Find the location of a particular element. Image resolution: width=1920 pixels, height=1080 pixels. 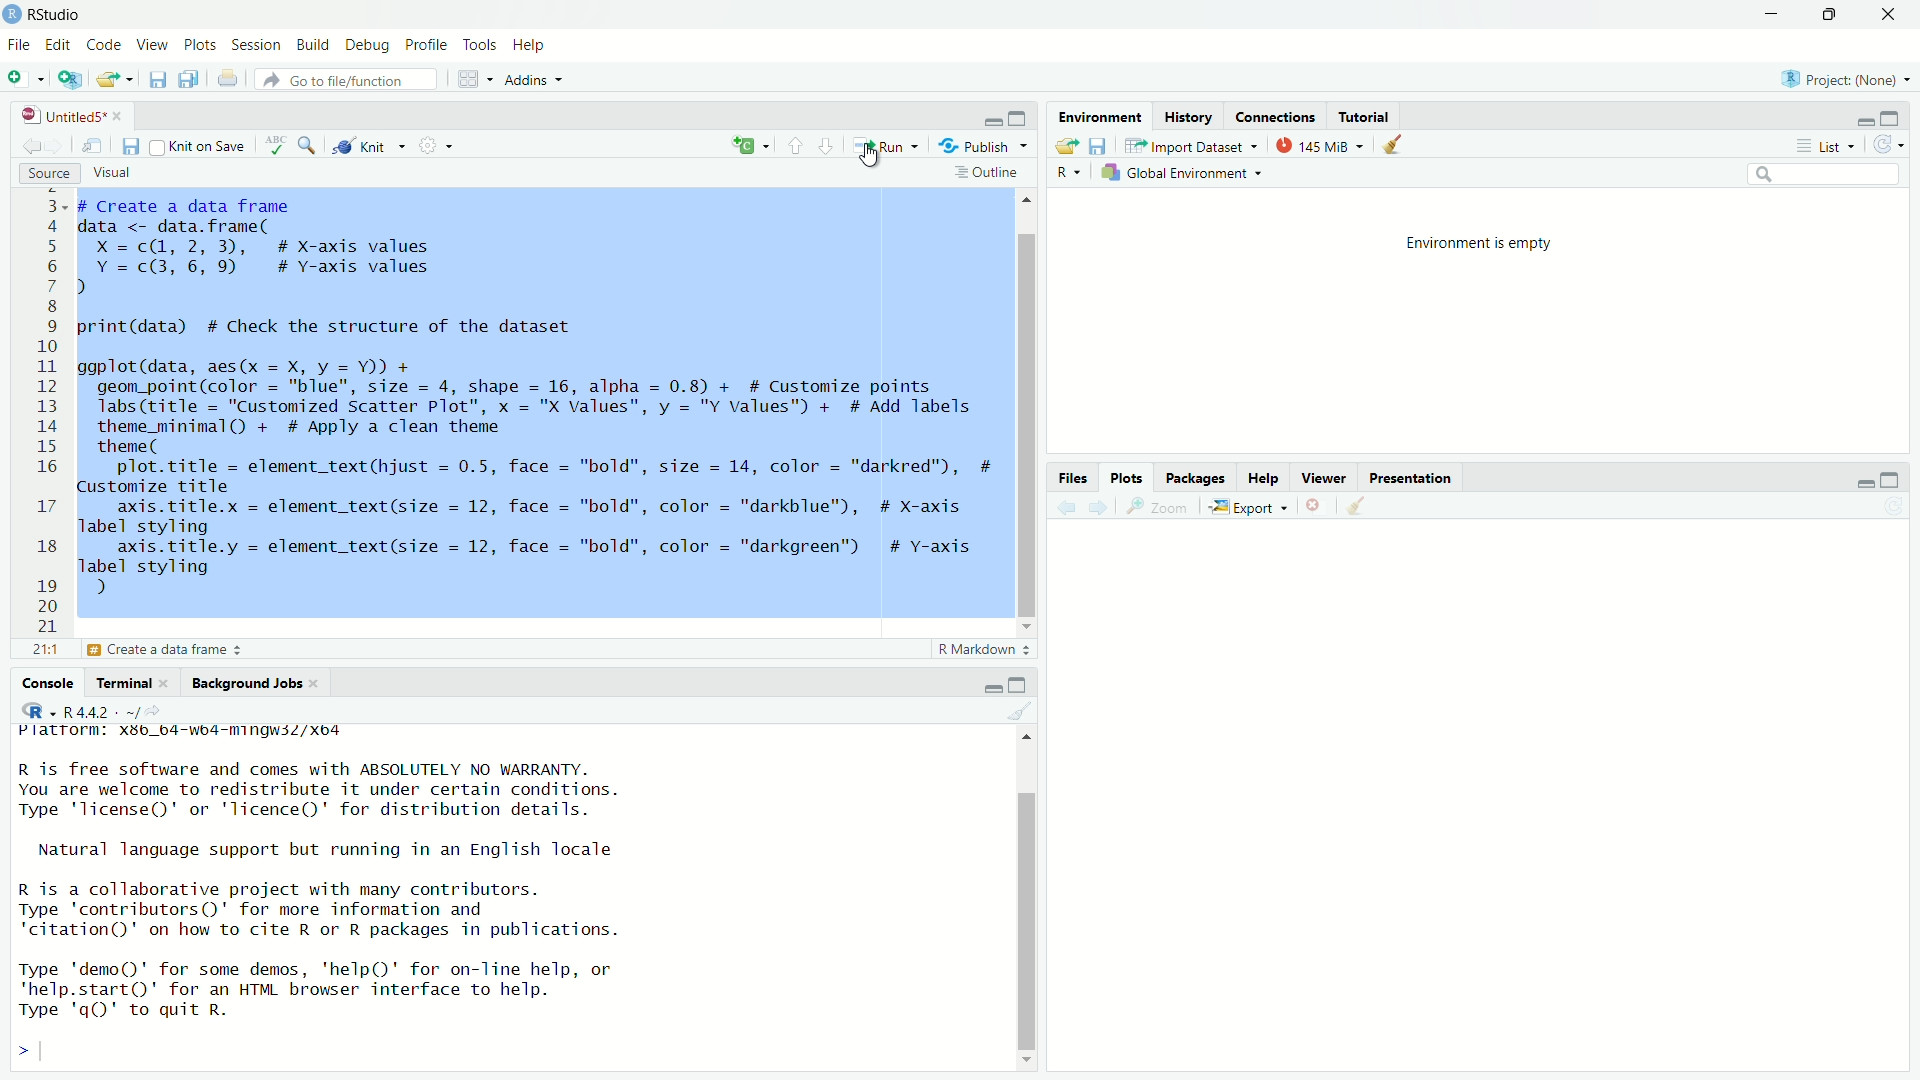

Knit on save is located at coordinates (199, 148).